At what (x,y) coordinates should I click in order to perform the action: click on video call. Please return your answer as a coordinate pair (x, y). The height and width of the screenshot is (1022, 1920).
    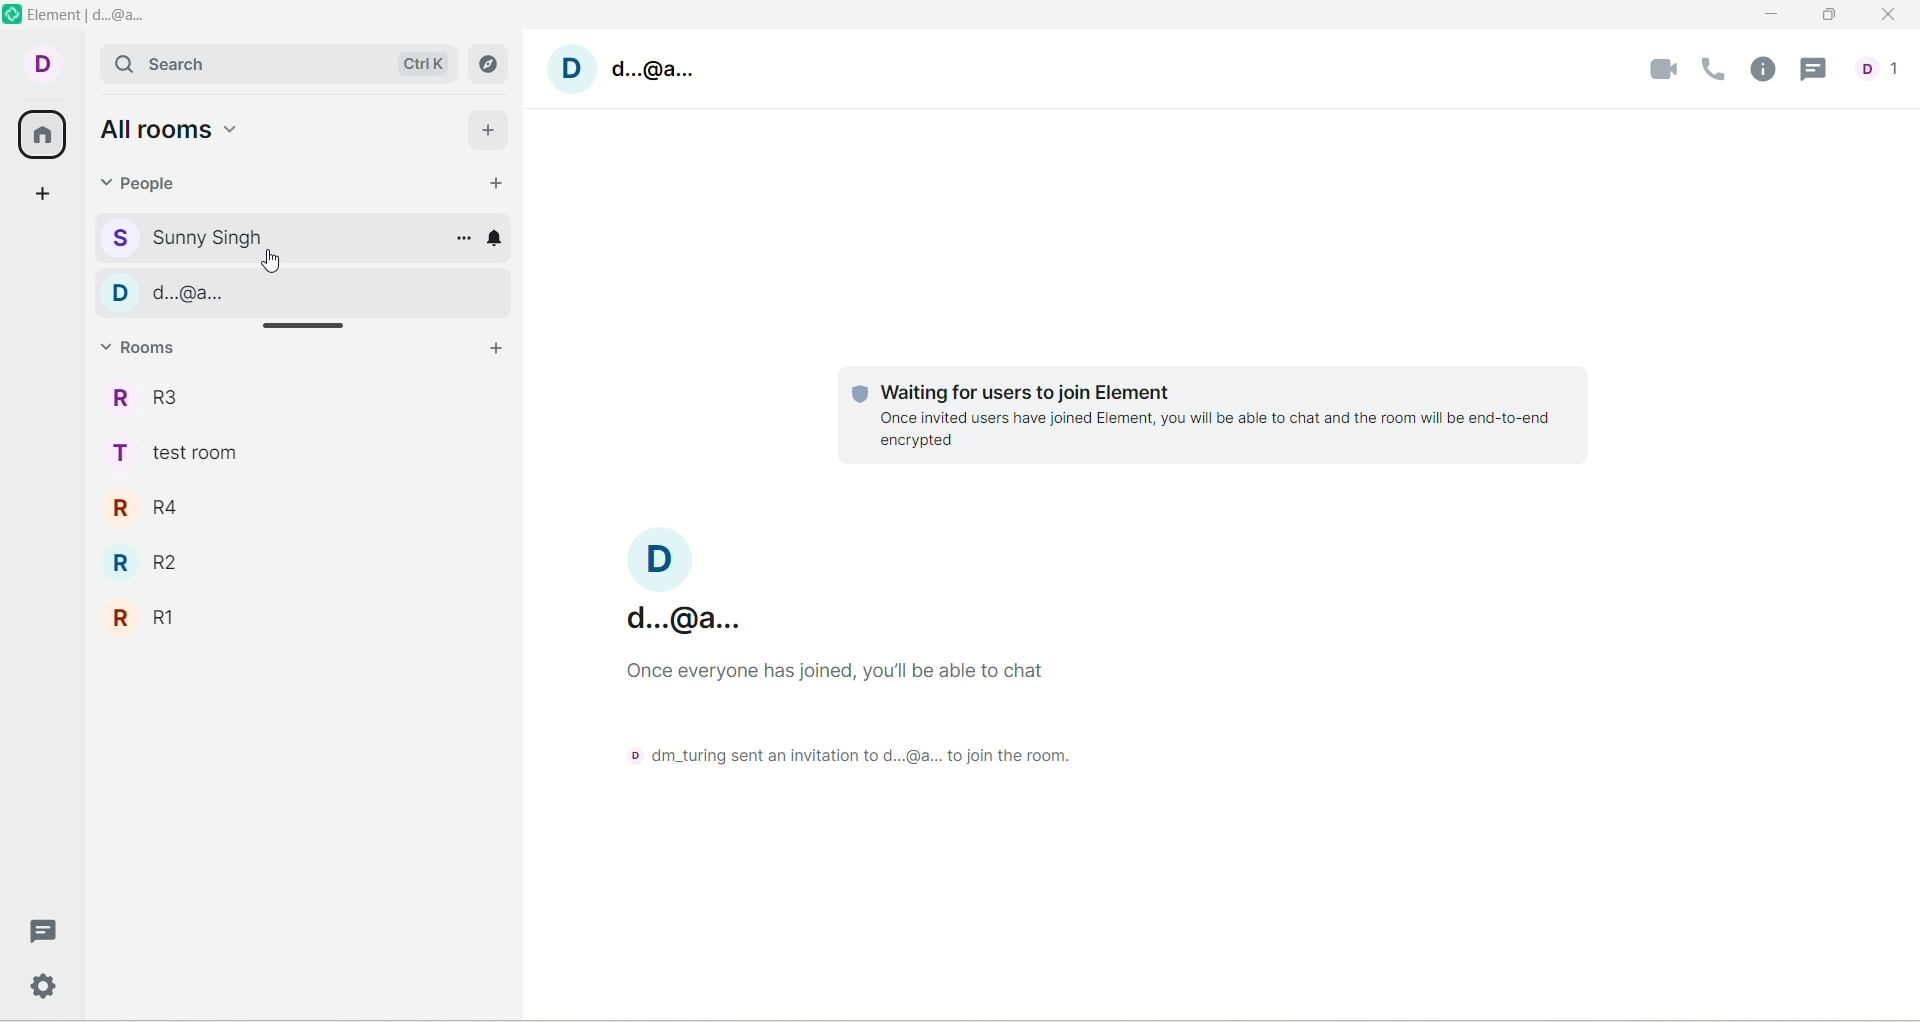
    Looking at the image, I should click on (1664, 69).